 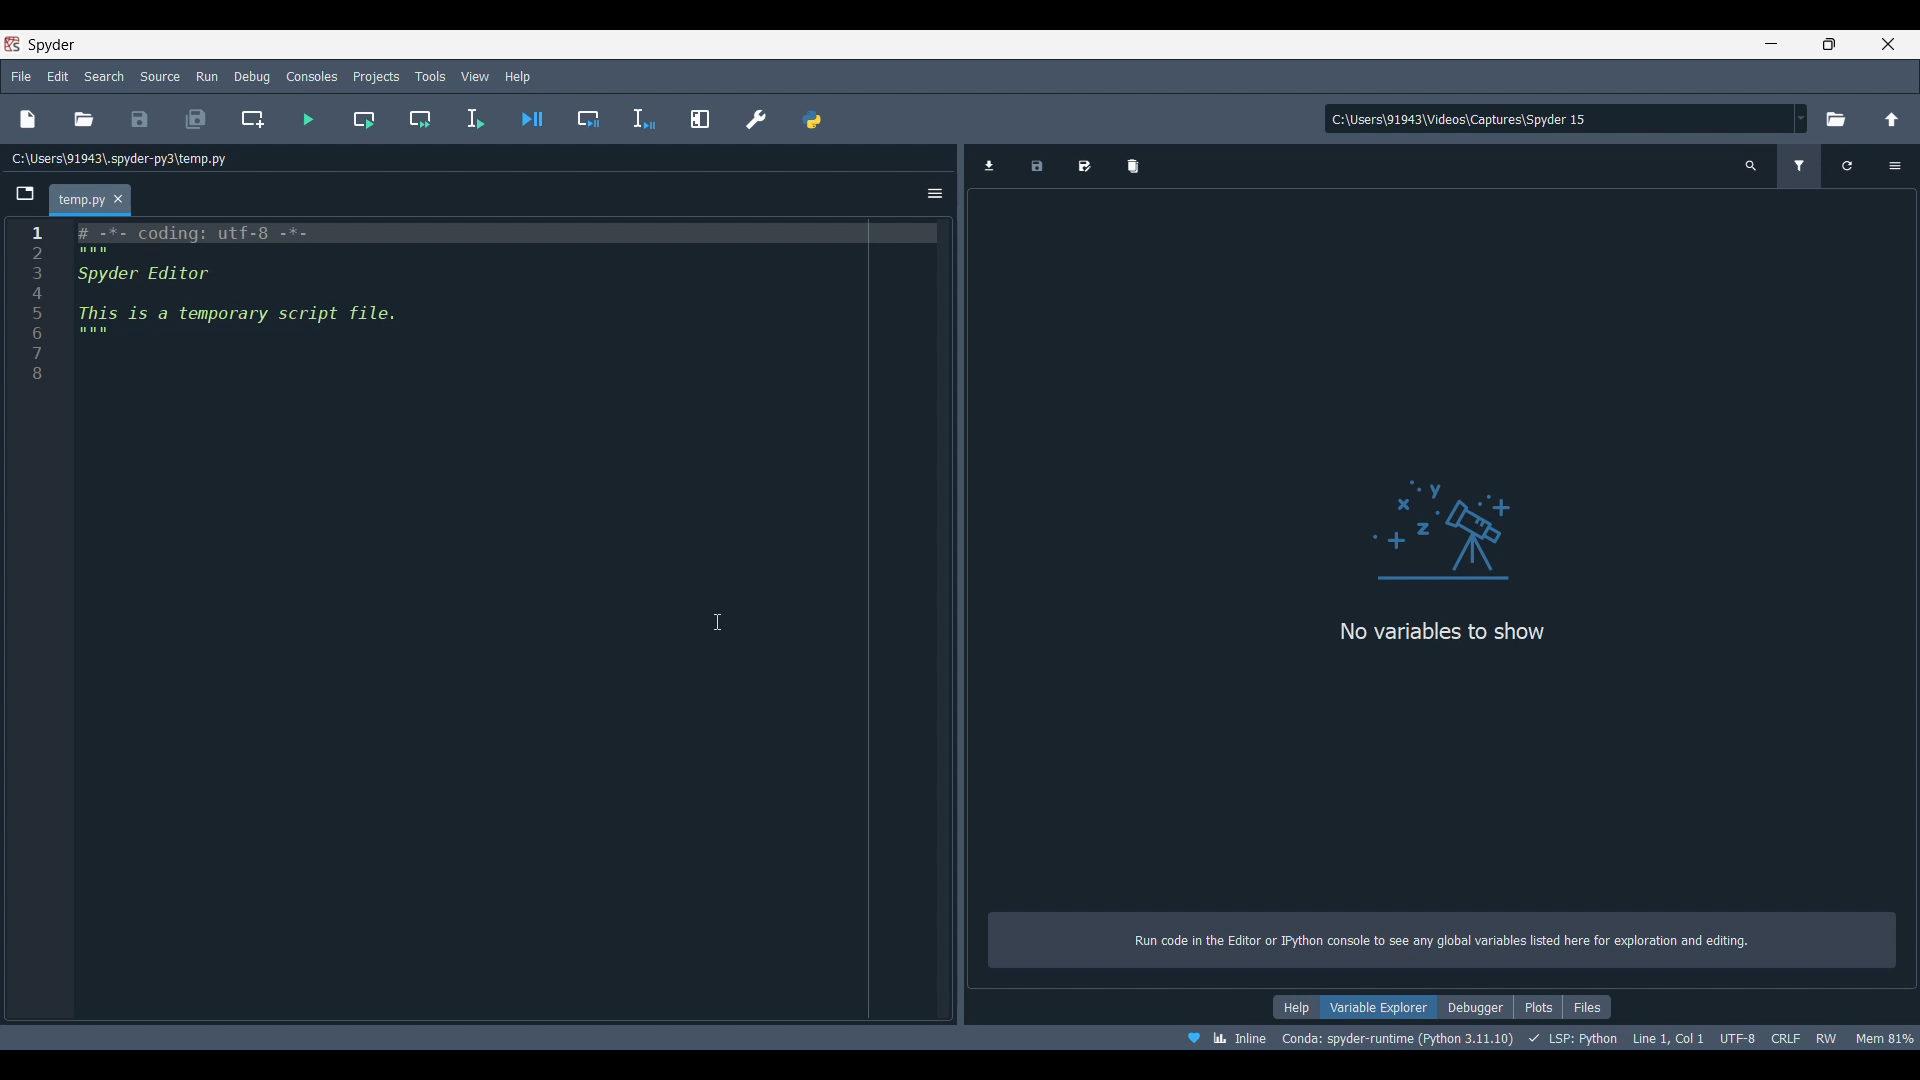 I want to click on File location, so click(x=122, y=159).